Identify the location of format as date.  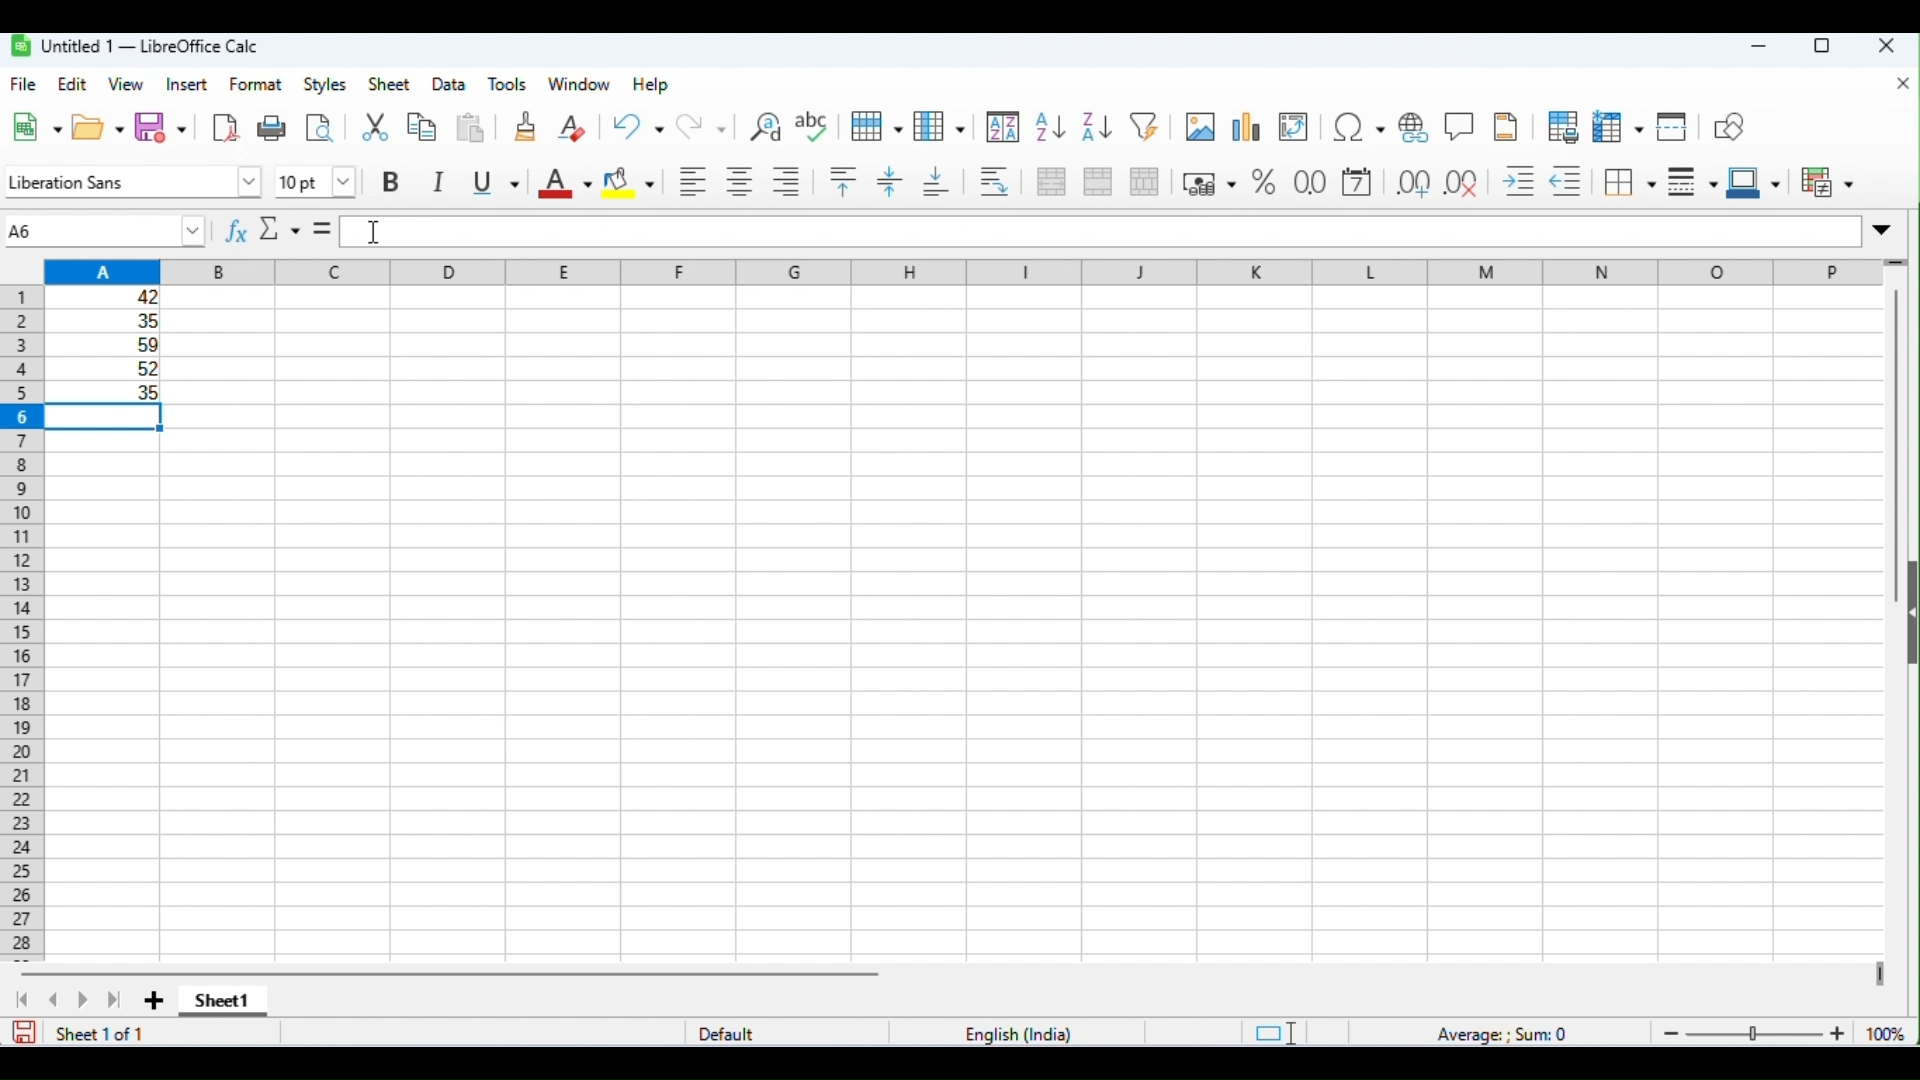
(1357, 182).